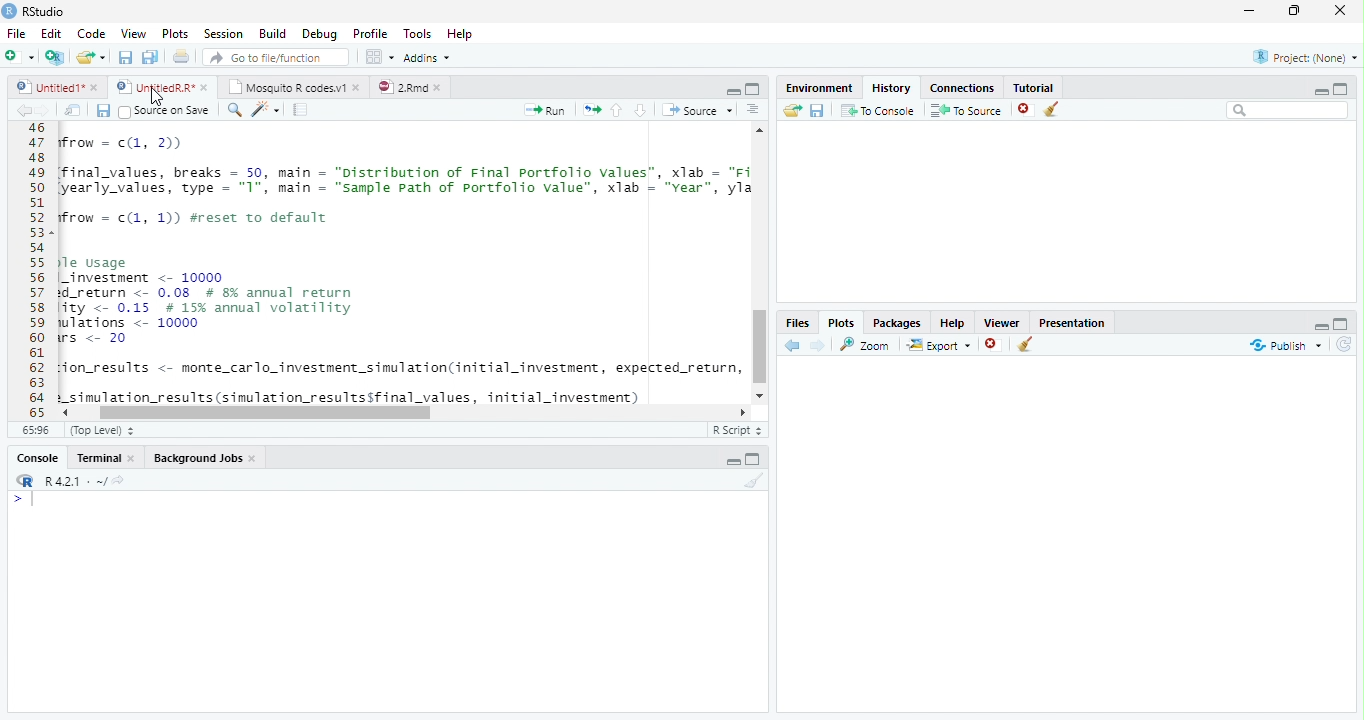 The height and width of the screenshot is (720, 1364). I want to click on Plots, so click(174, 34).